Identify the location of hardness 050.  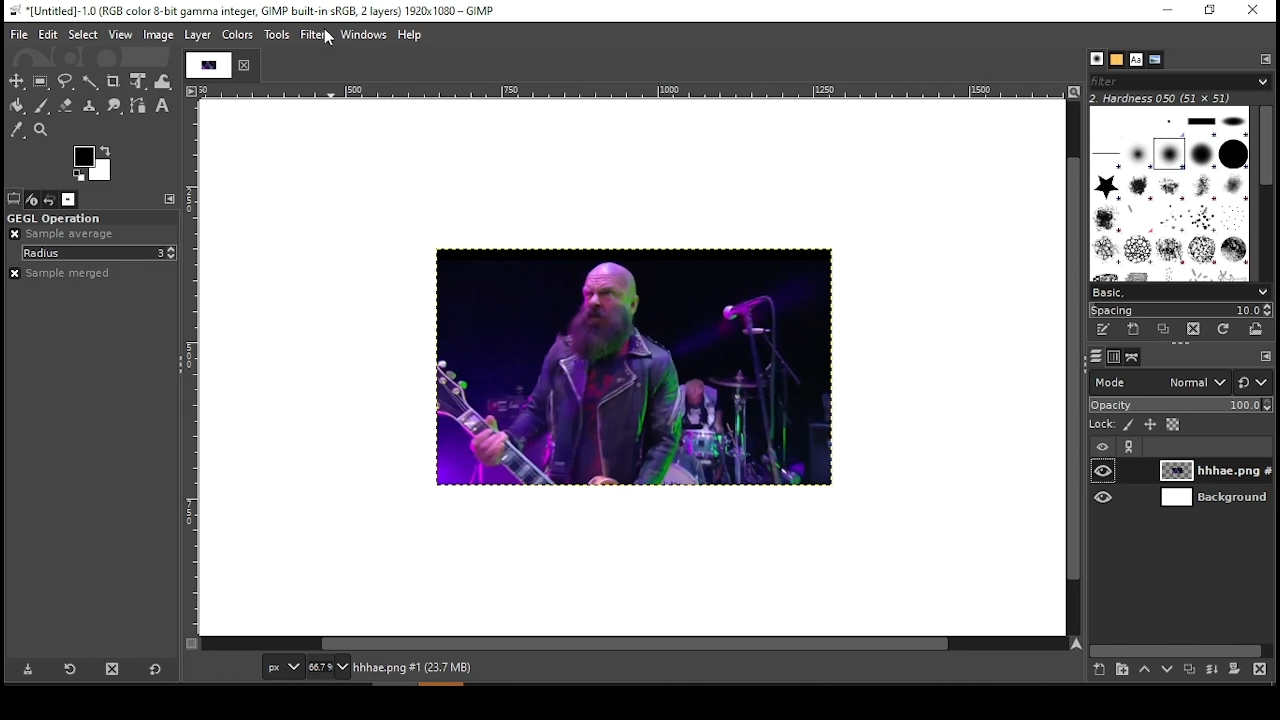
(1177, 98).